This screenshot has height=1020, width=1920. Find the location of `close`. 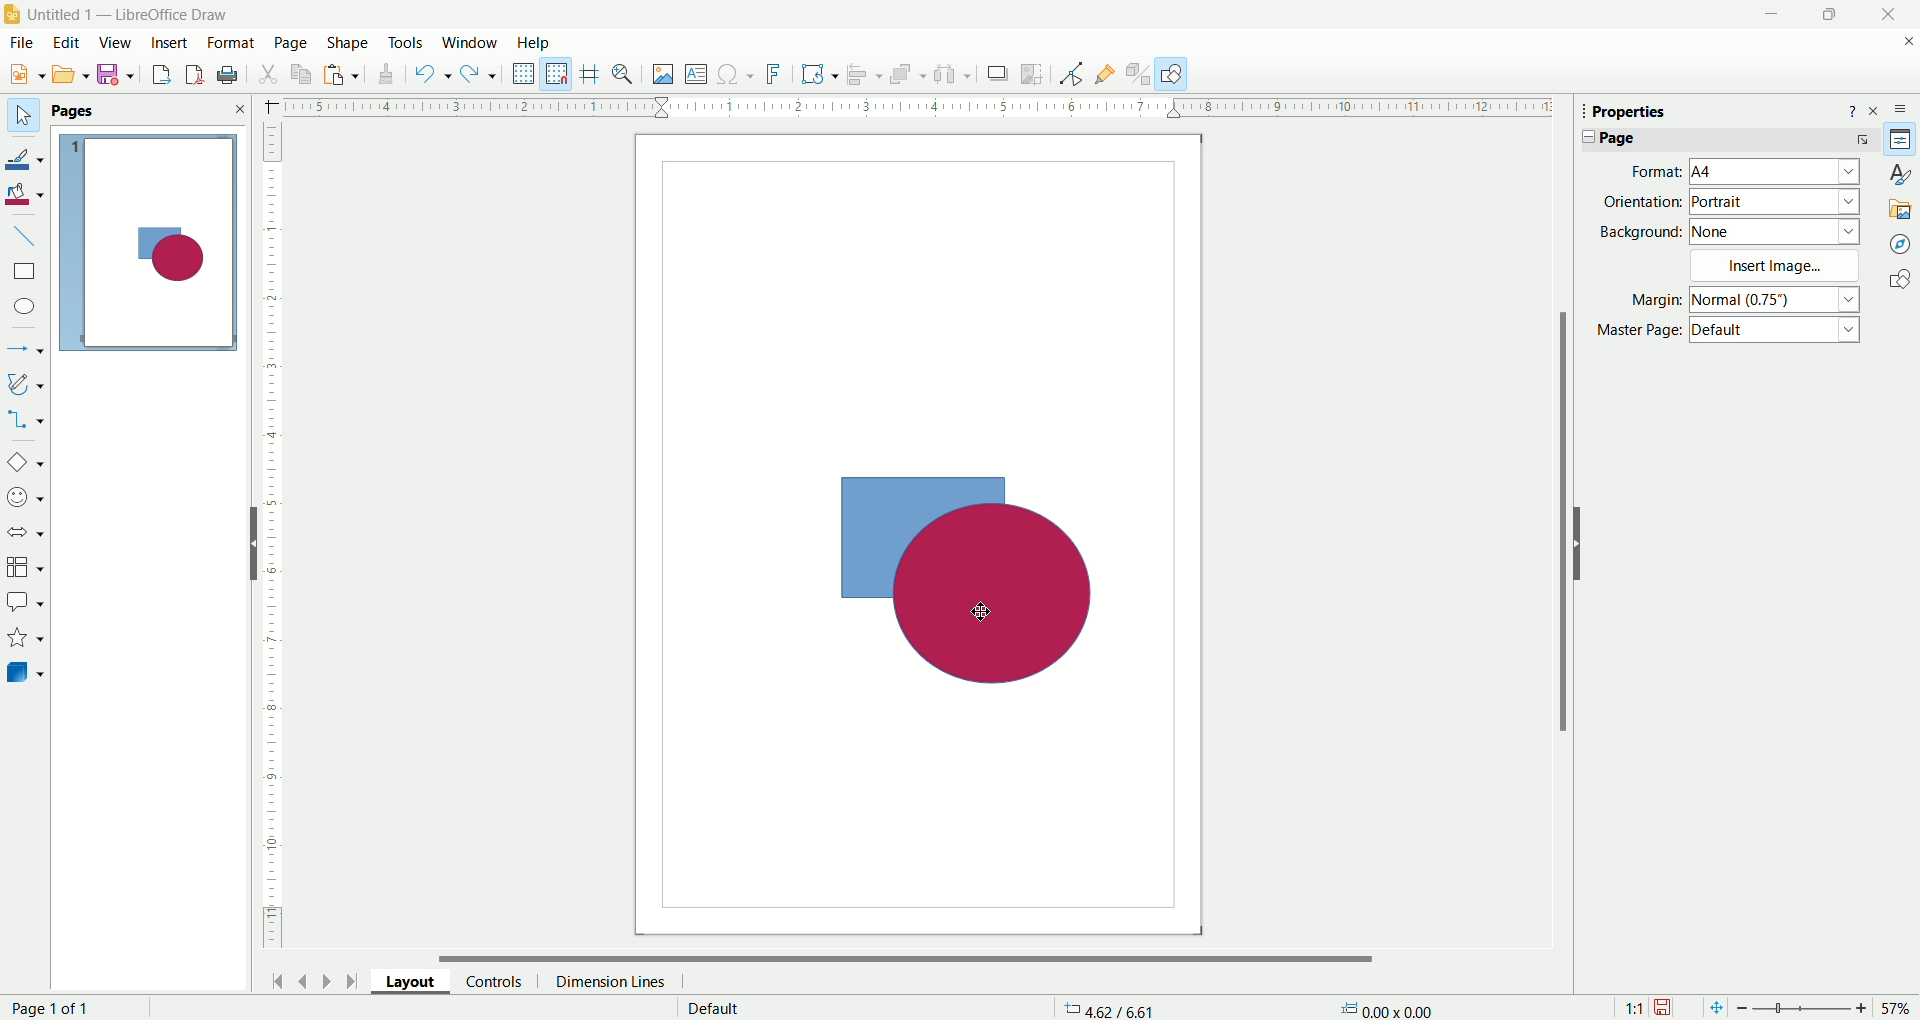

close is located at coordinates (1877, 109).